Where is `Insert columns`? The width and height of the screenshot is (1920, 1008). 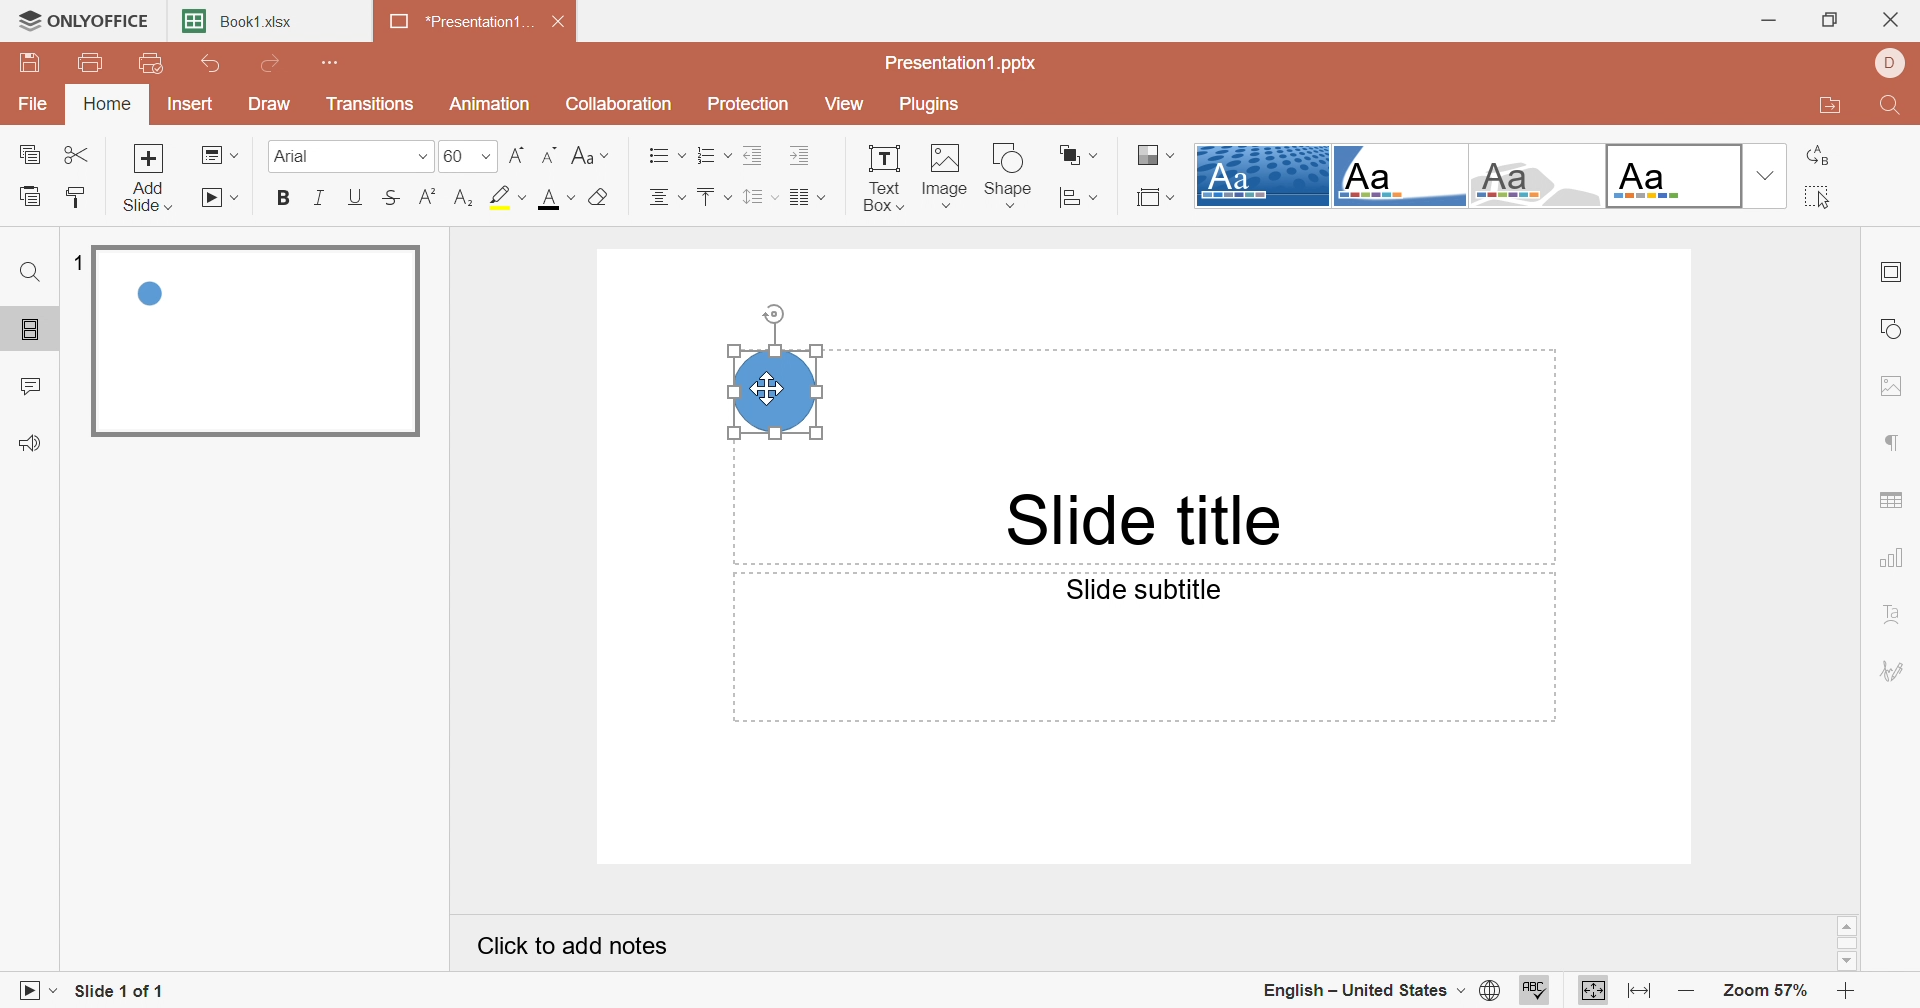
Insert columns is located at coordinates (807, 199).